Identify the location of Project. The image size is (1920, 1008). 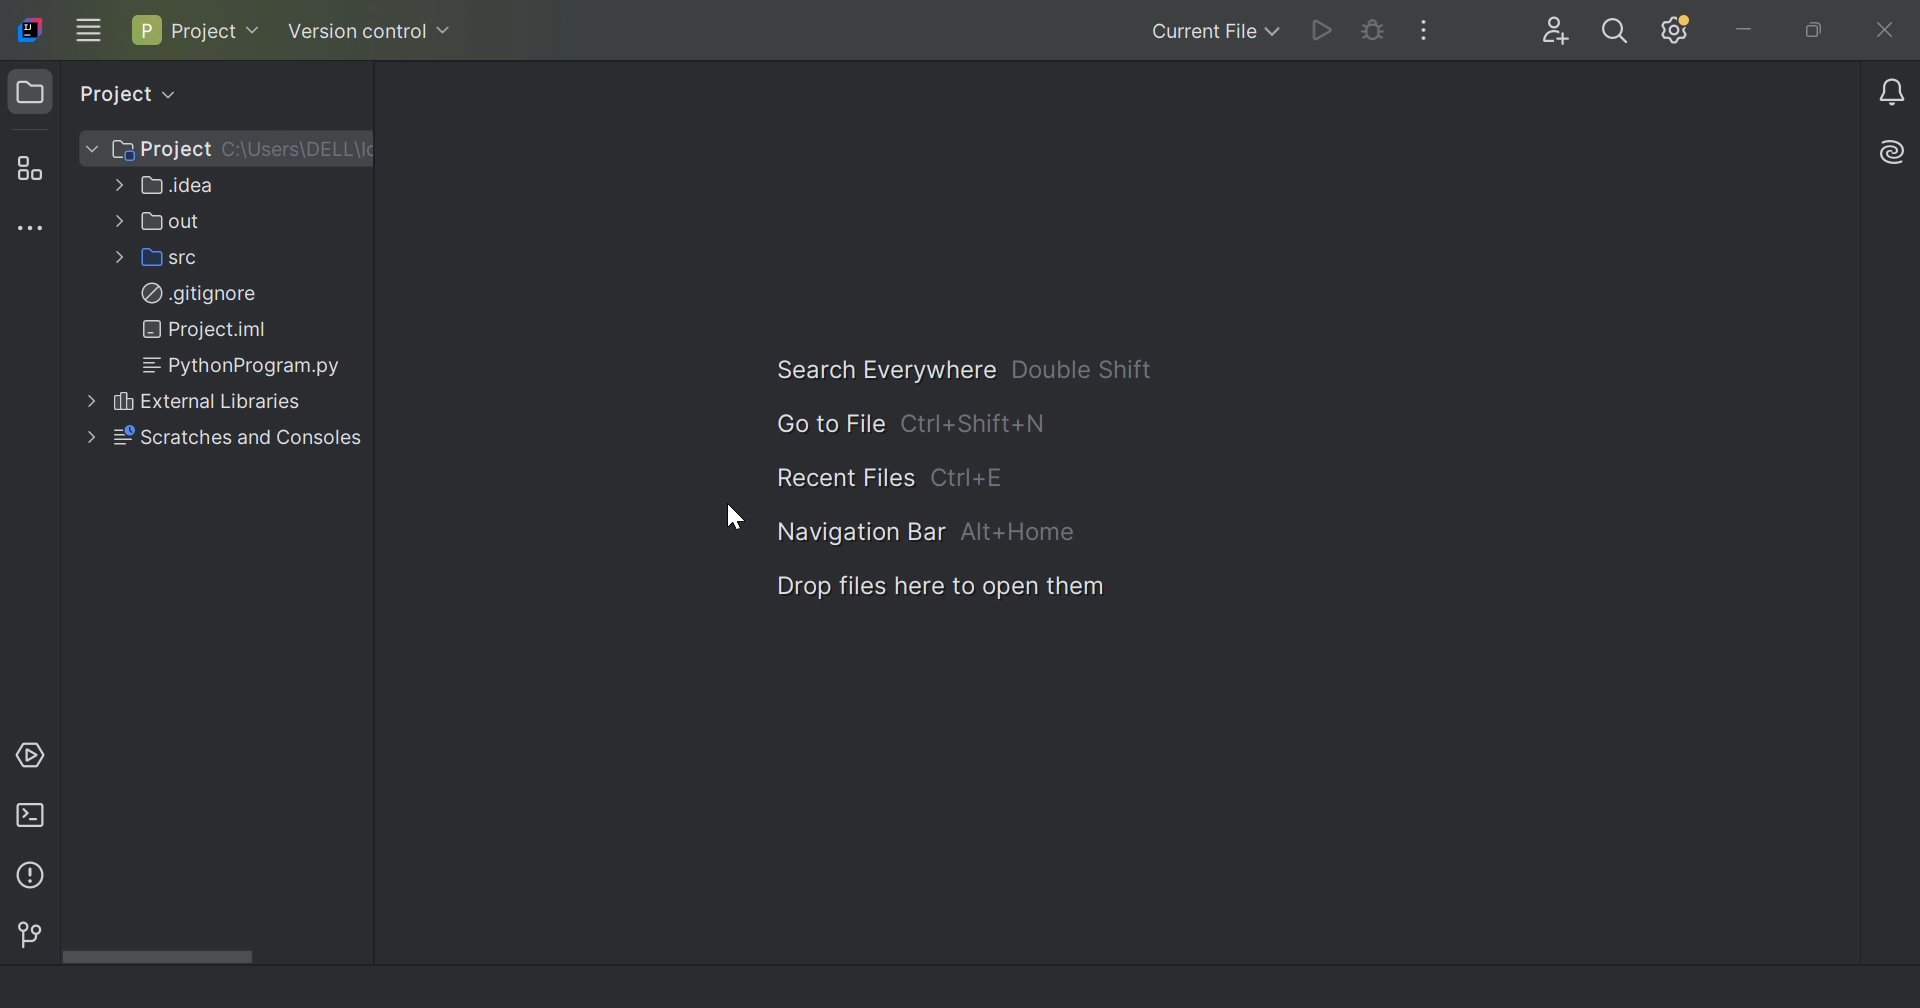
(197, 31).